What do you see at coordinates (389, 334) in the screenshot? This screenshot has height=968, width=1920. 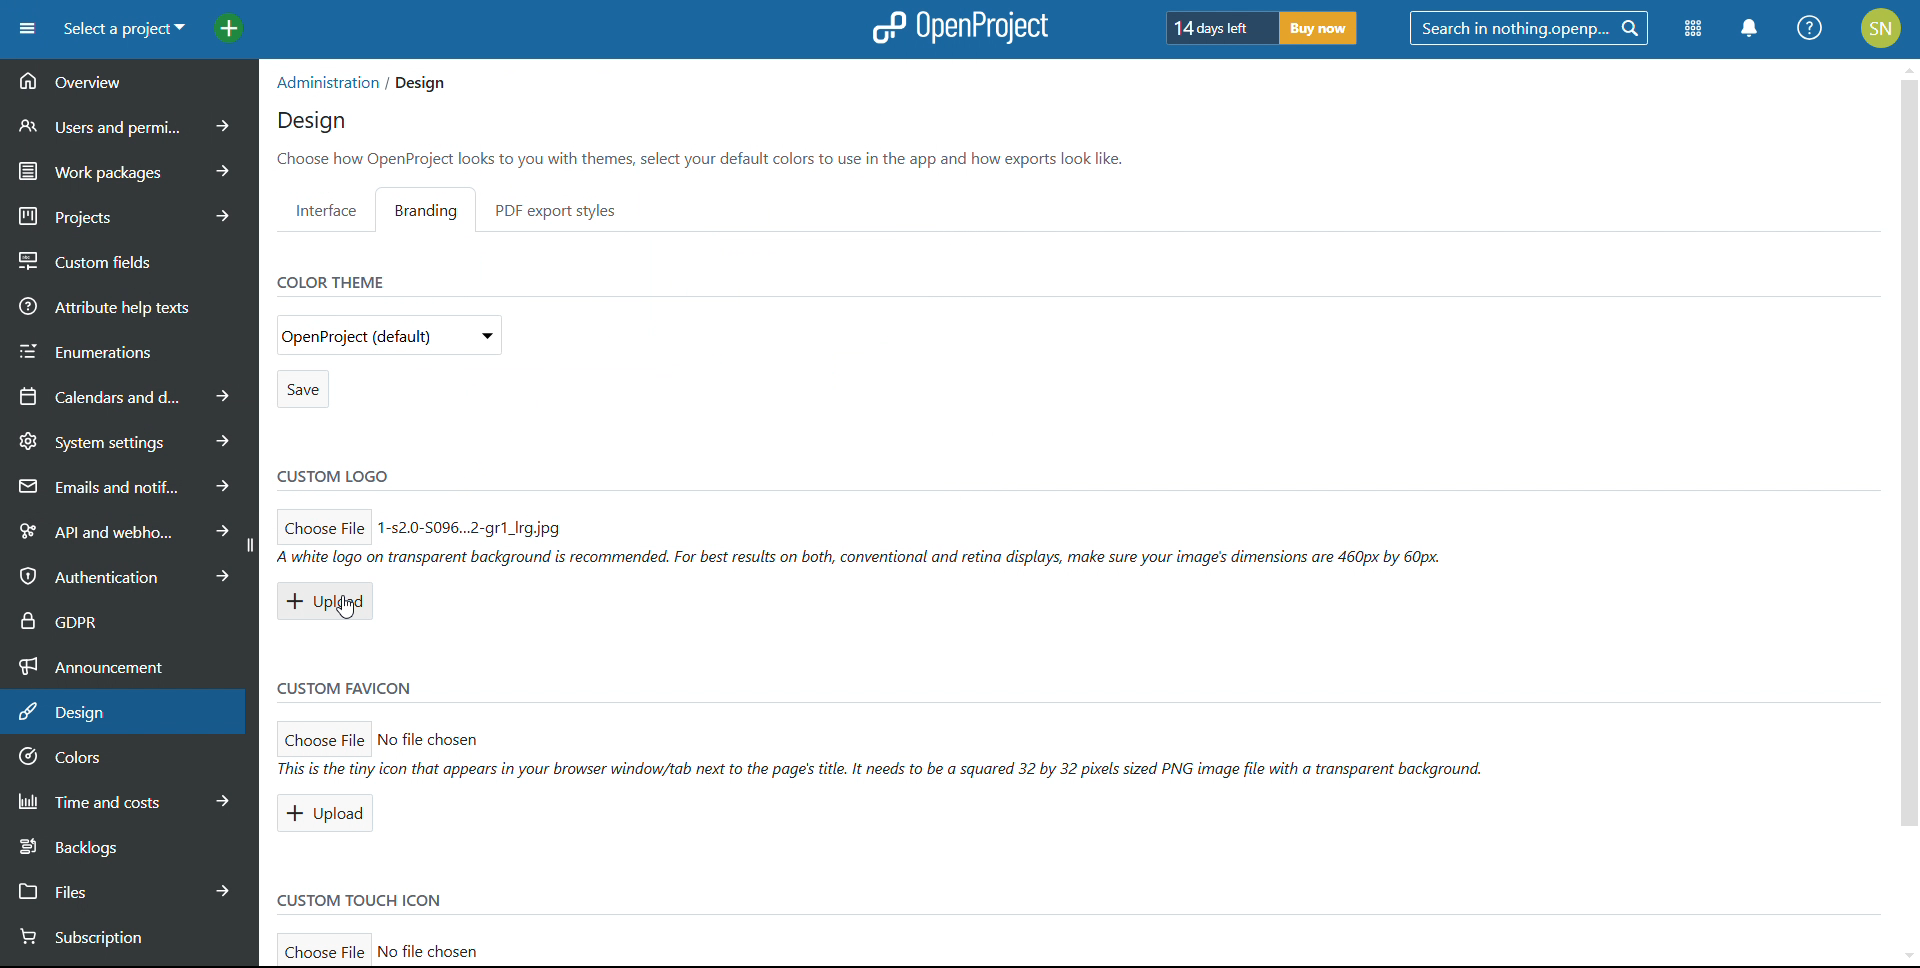 I see `select color theme` at bounding box center [389, 334].